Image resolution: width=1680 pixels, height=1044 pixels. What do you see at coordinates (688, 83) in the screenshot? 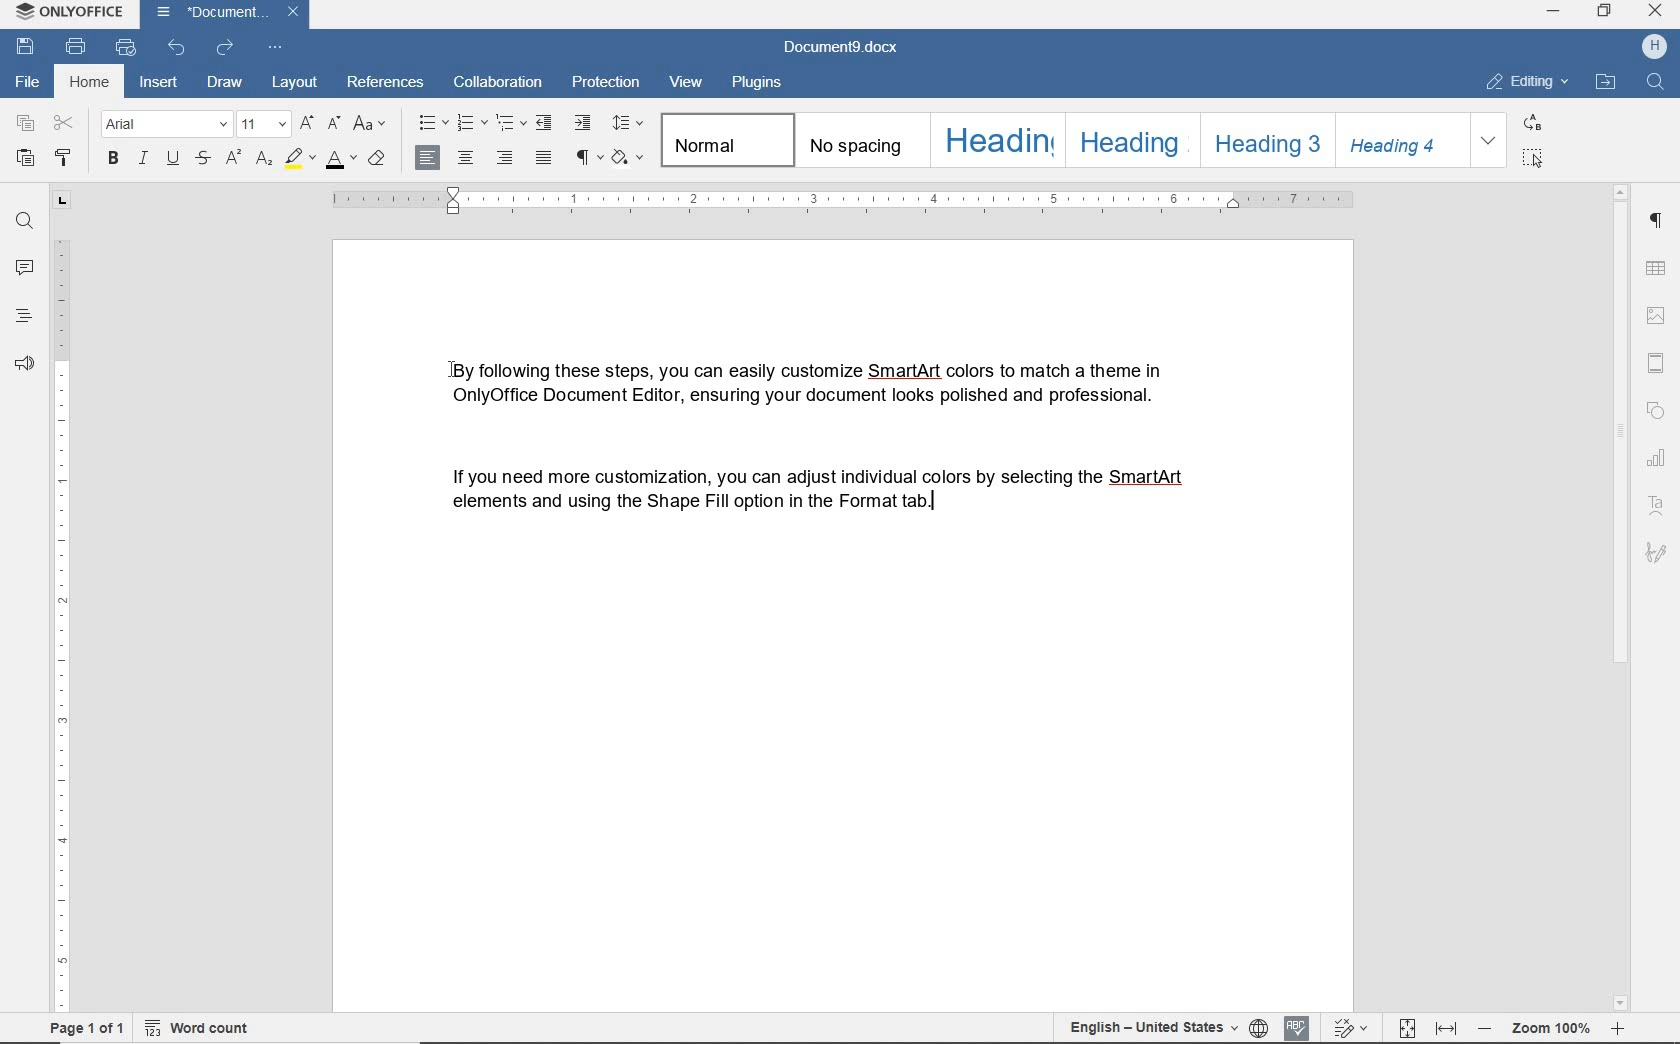
I see `view` at bounding box center [688, 83].